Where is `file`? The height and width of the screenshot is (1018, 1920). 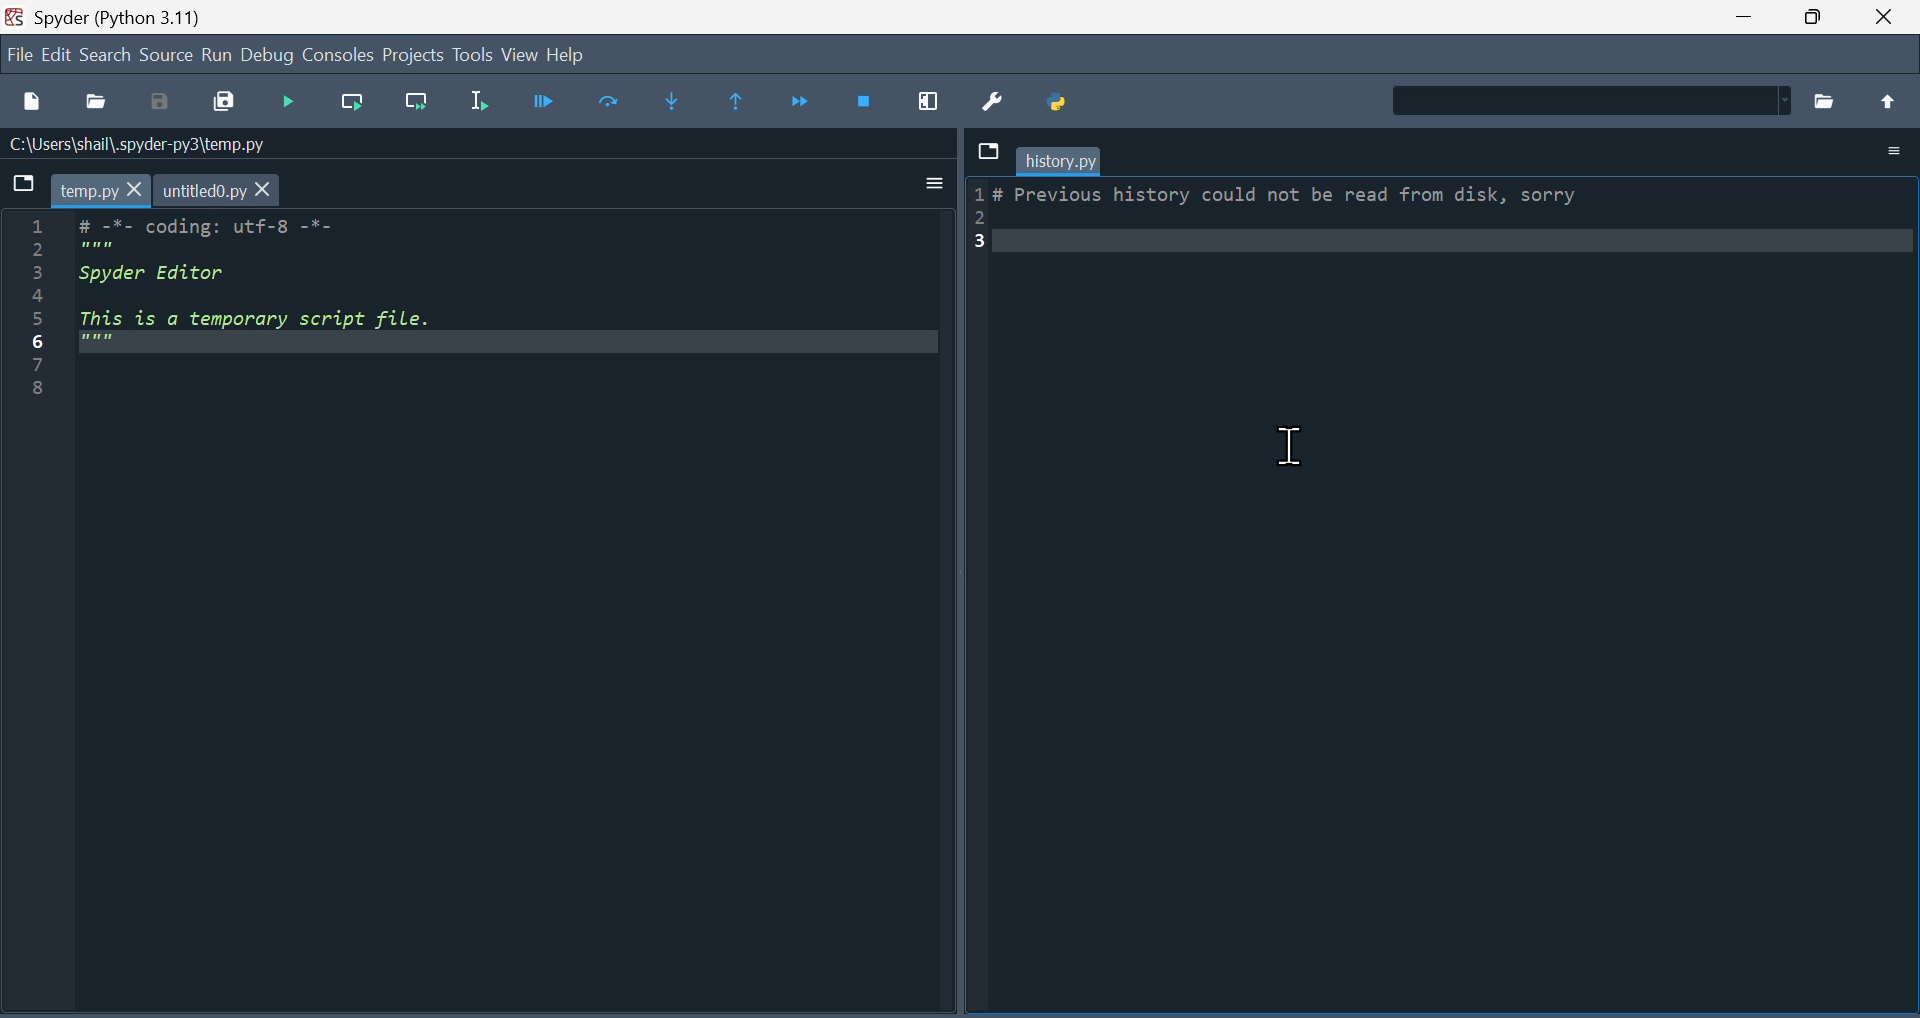 file is located at coordinates (19, 50).